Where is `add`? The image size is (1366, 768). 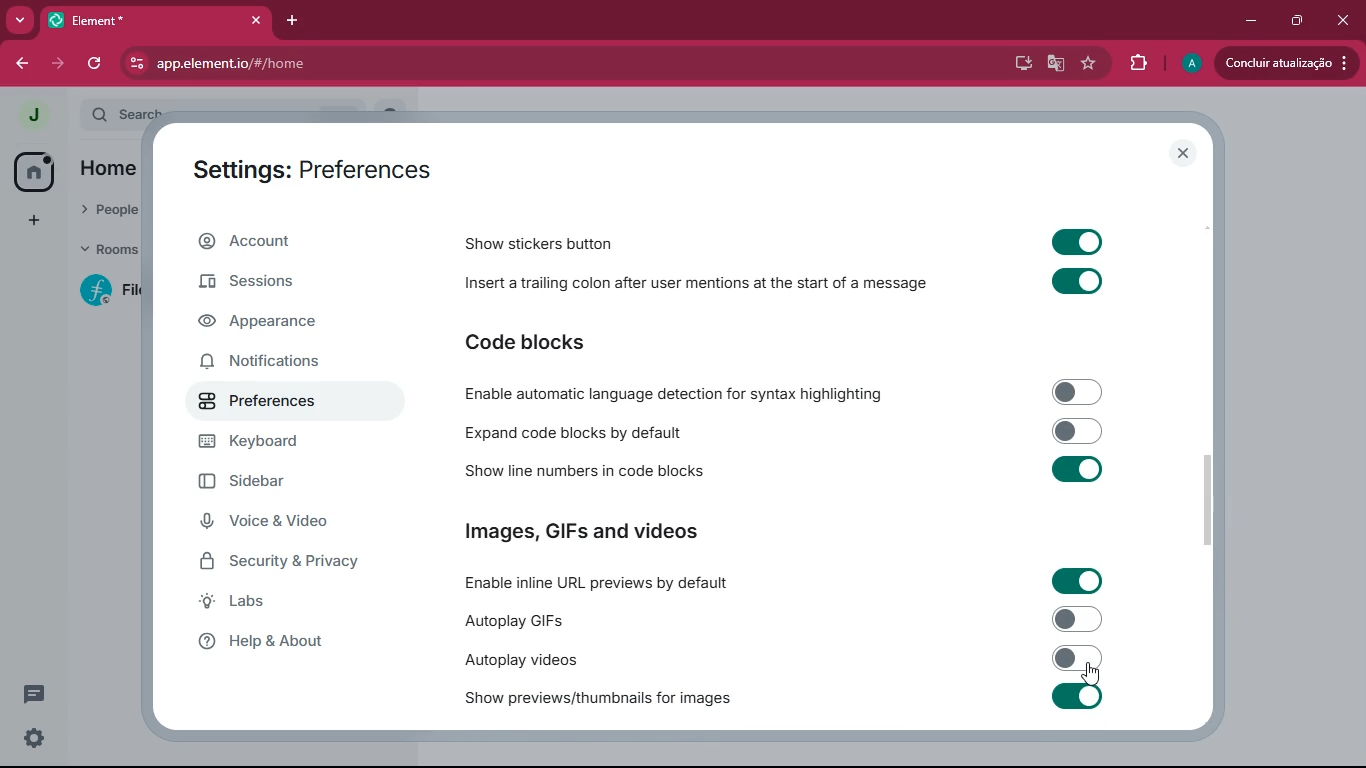 add is located at coordinates (30, 221).